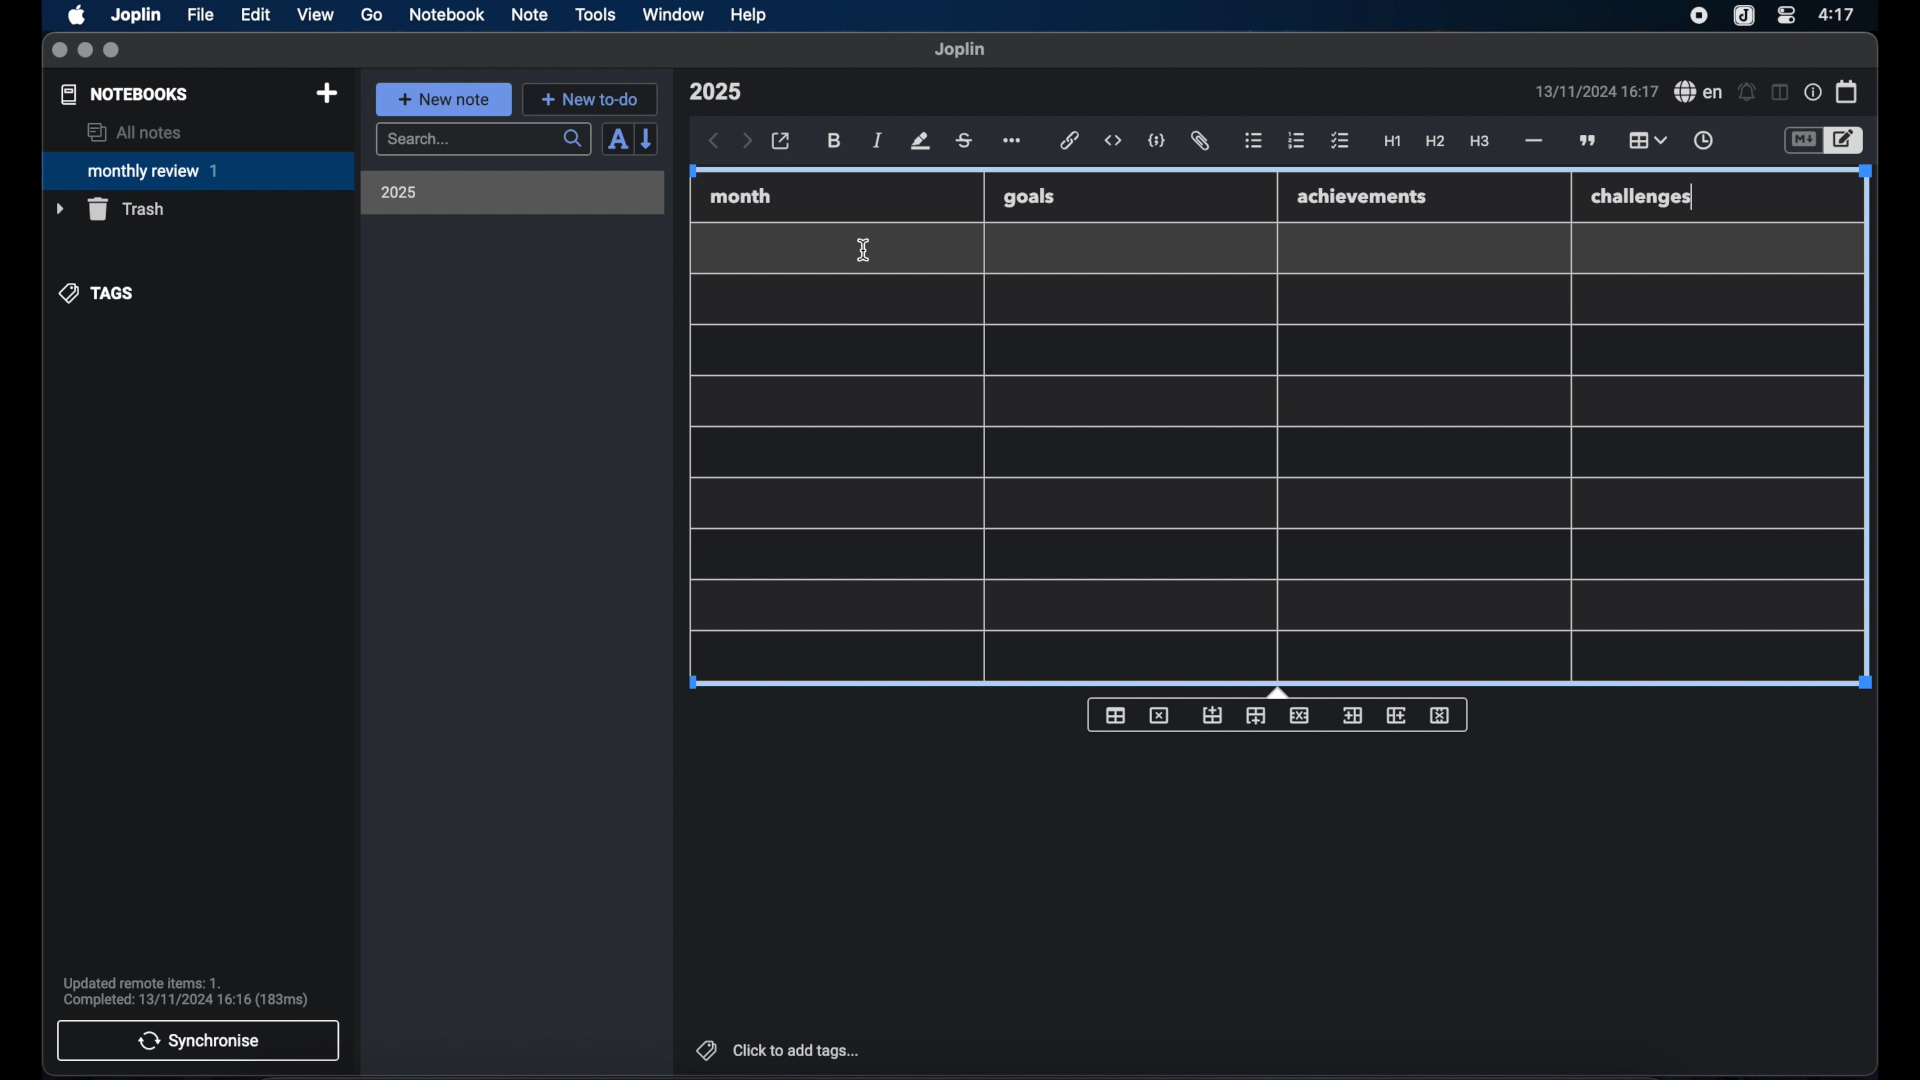  Describe the element at coordinates (836, 141) in the screenshot. I see `bold` at that location.